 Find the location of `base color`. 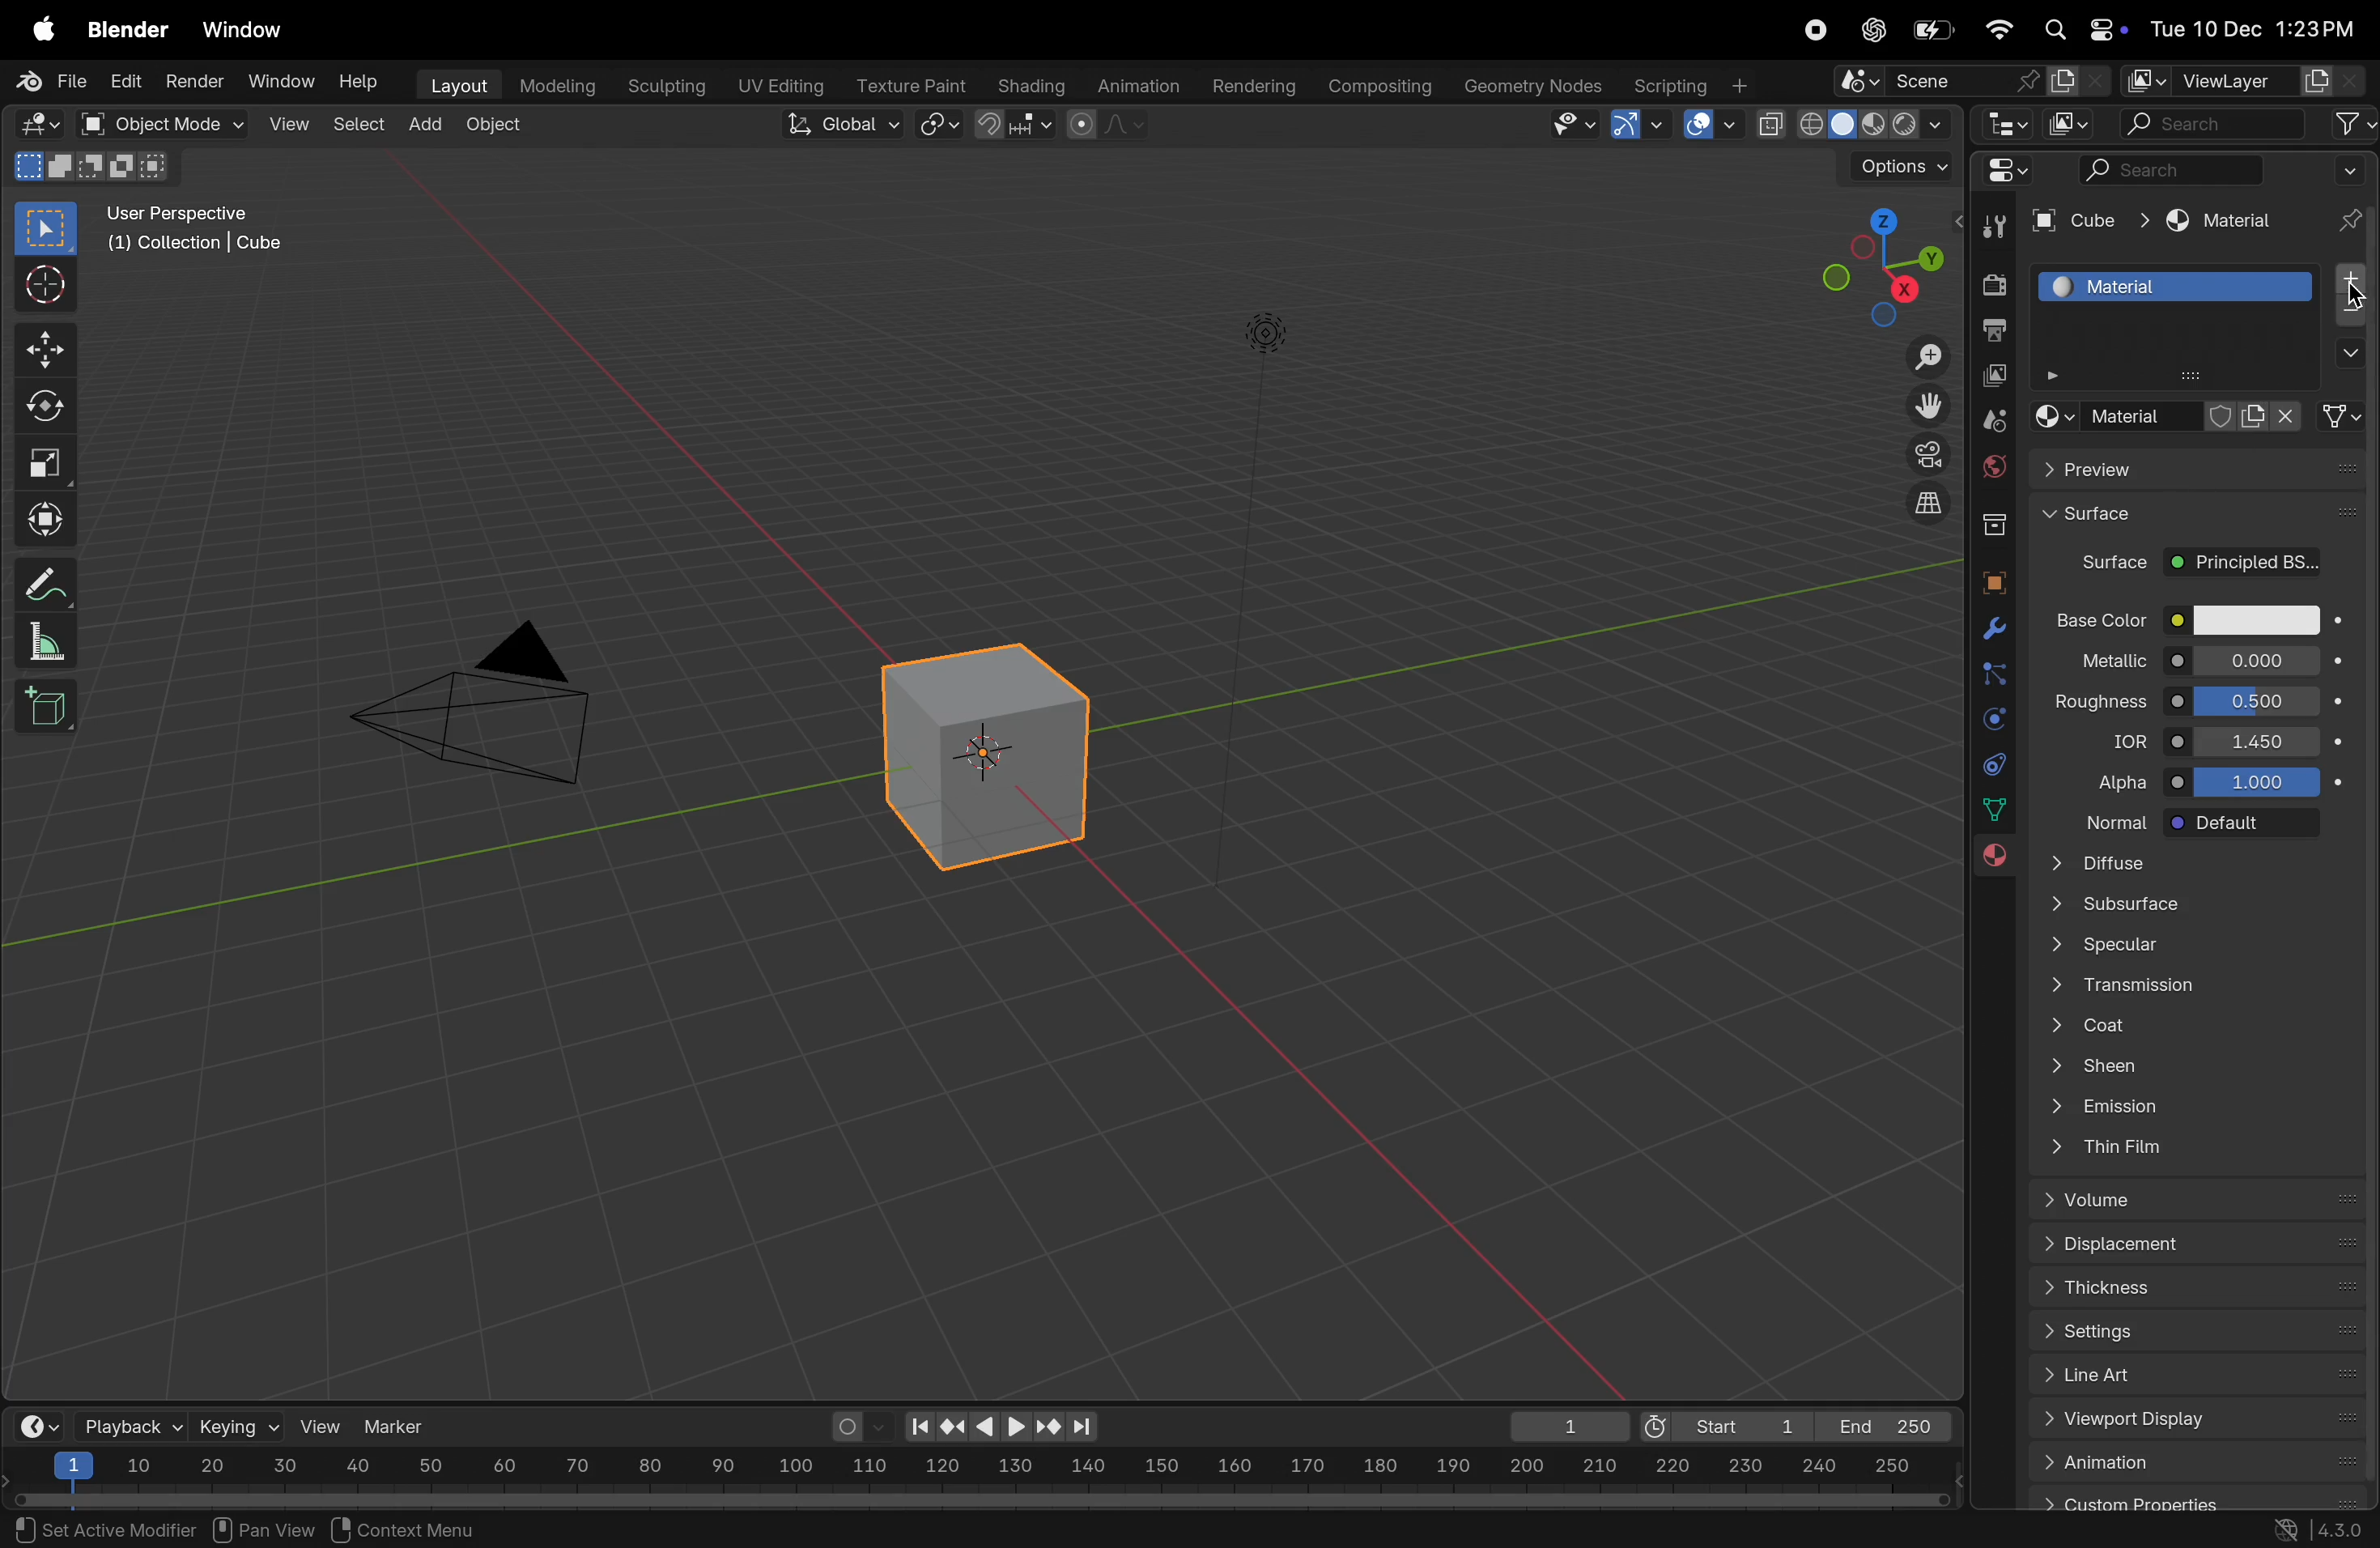

base color is located at coordinates (2096, 620).